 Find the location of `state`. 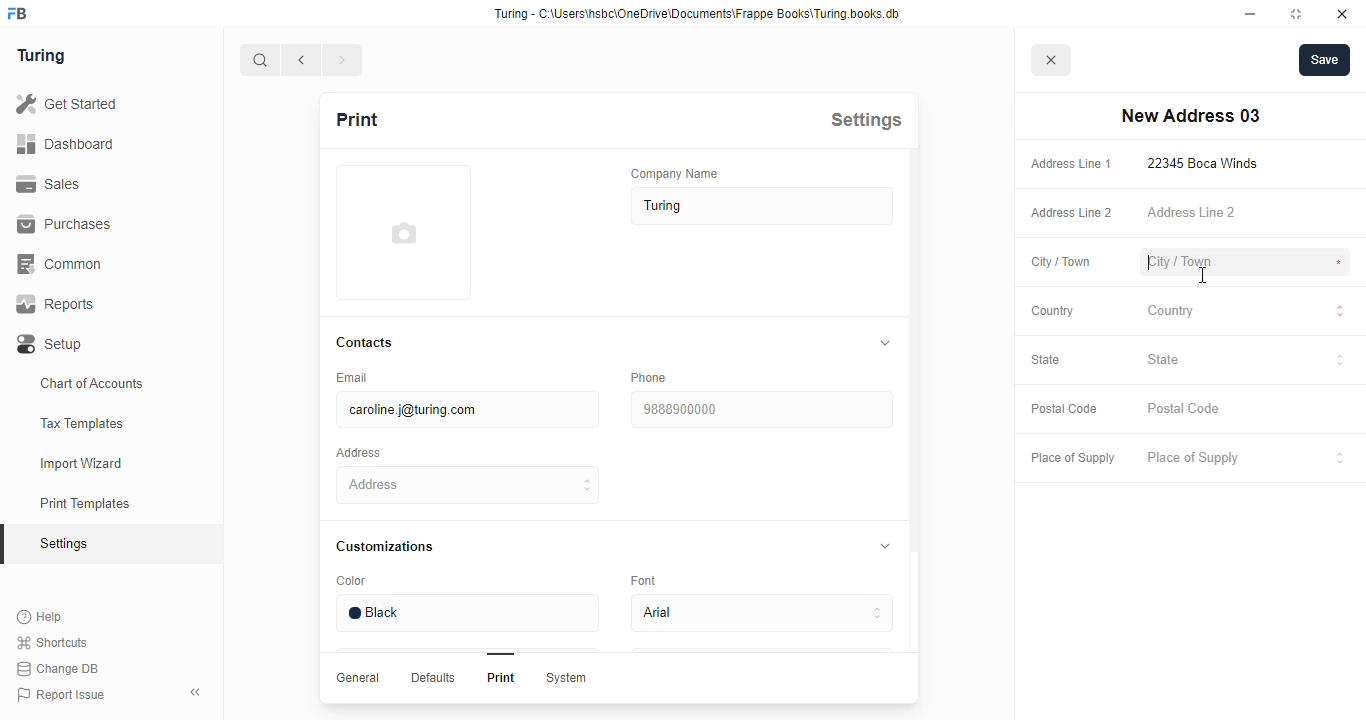

state is located at coordinates (1046, 359).